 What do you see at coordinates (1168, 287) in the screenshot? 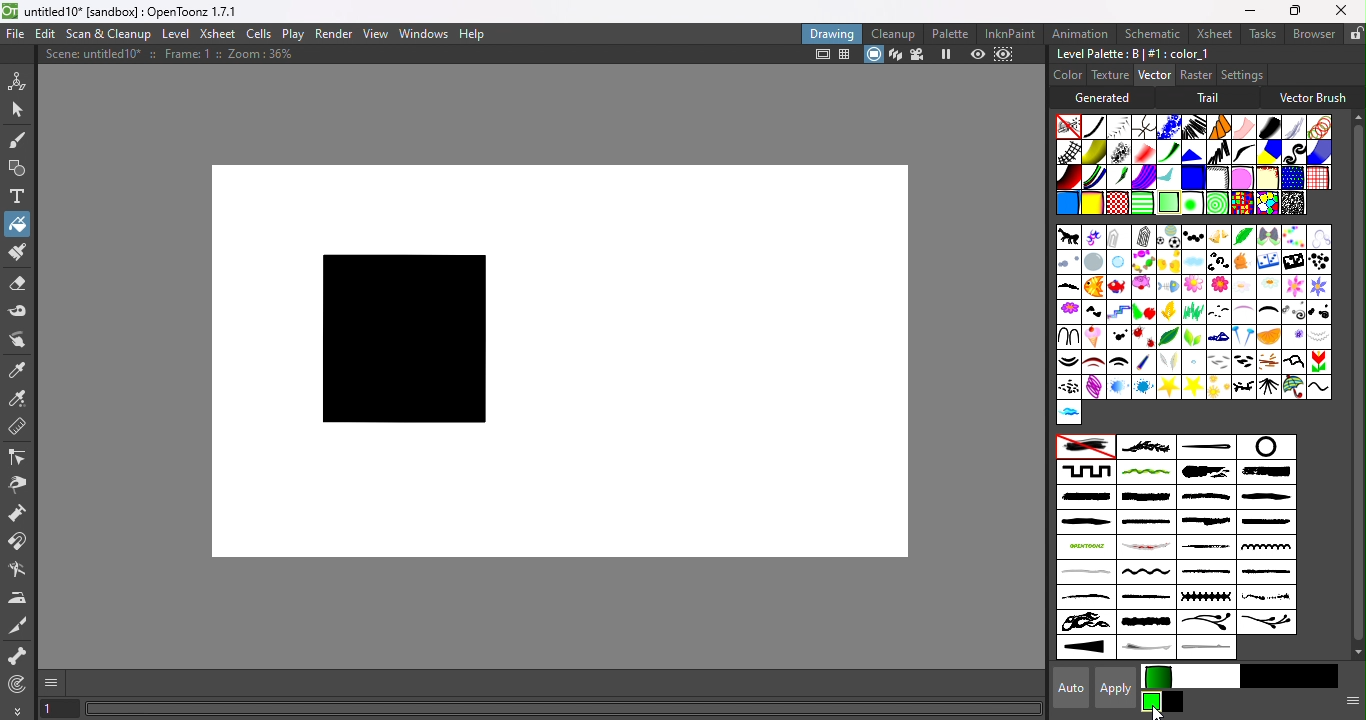
I see `fishbone` at bounding box center [1168, 287].